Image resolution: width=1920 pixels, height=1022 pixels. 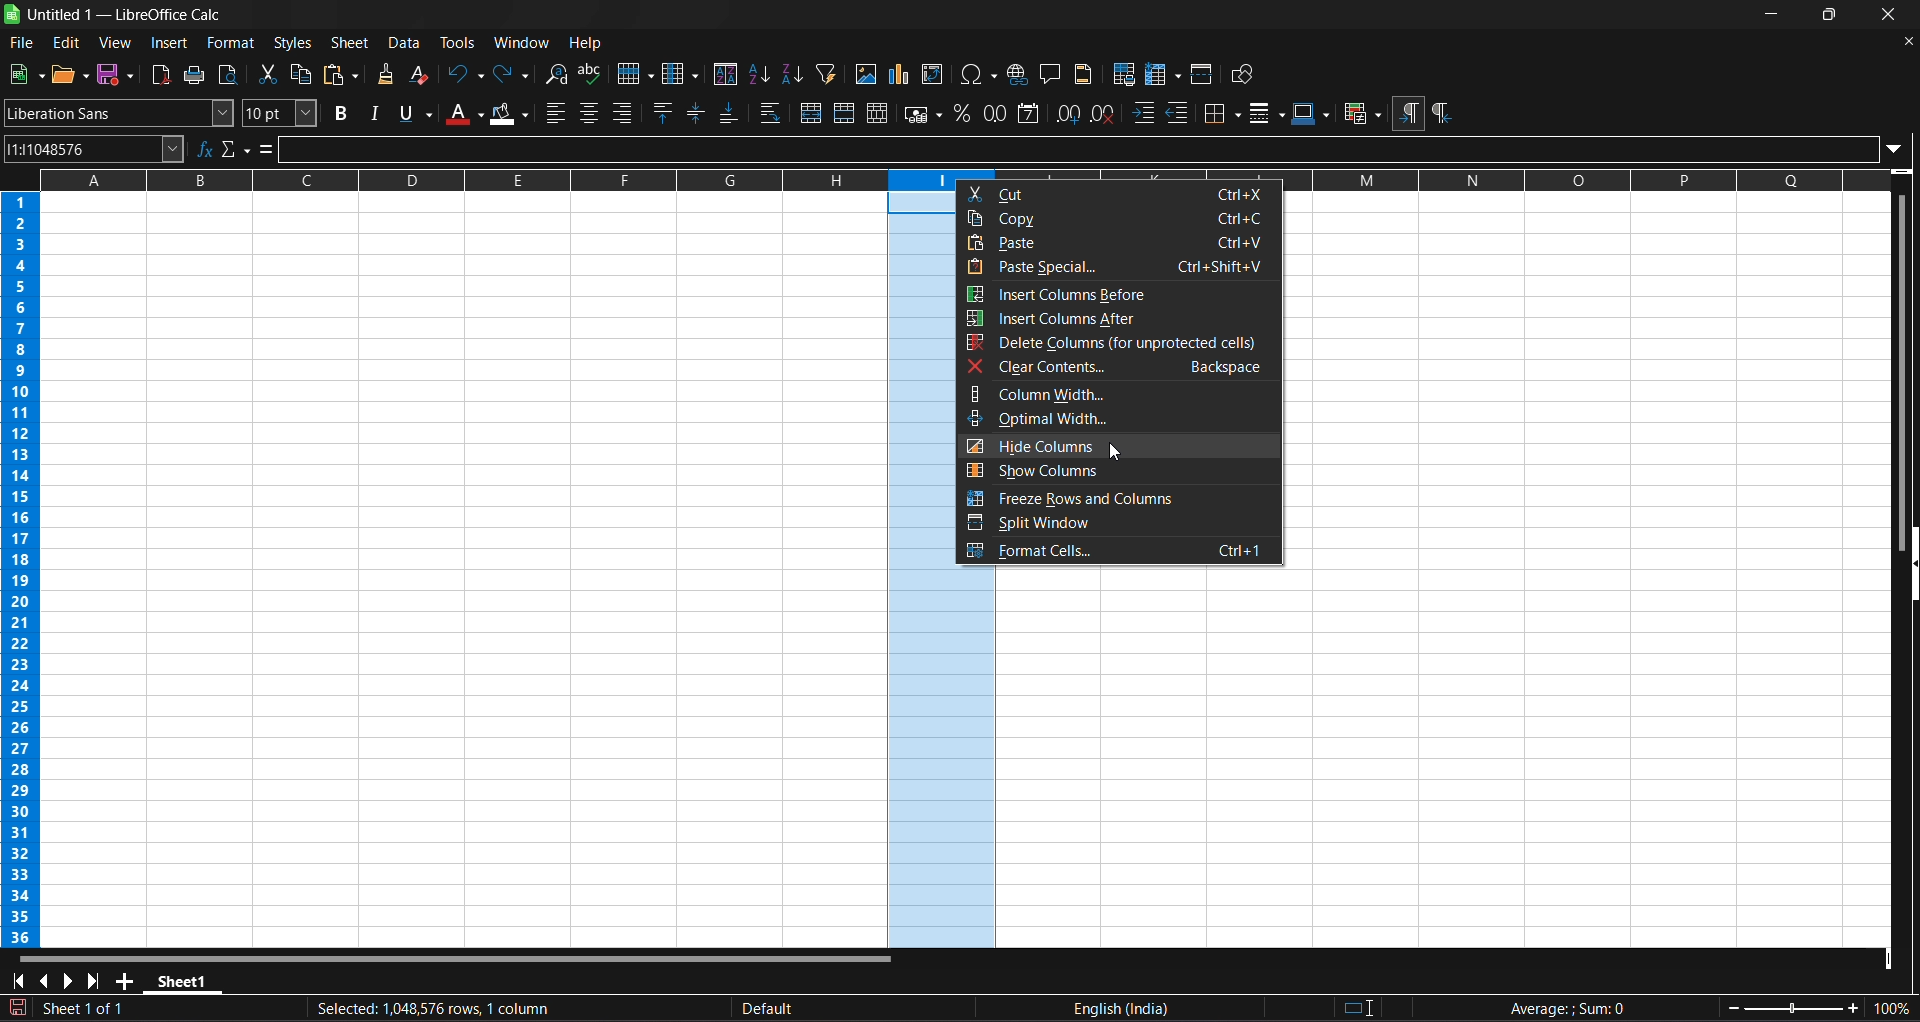 I want to click on insert or edit pivot table, so click(x=933, y=74).